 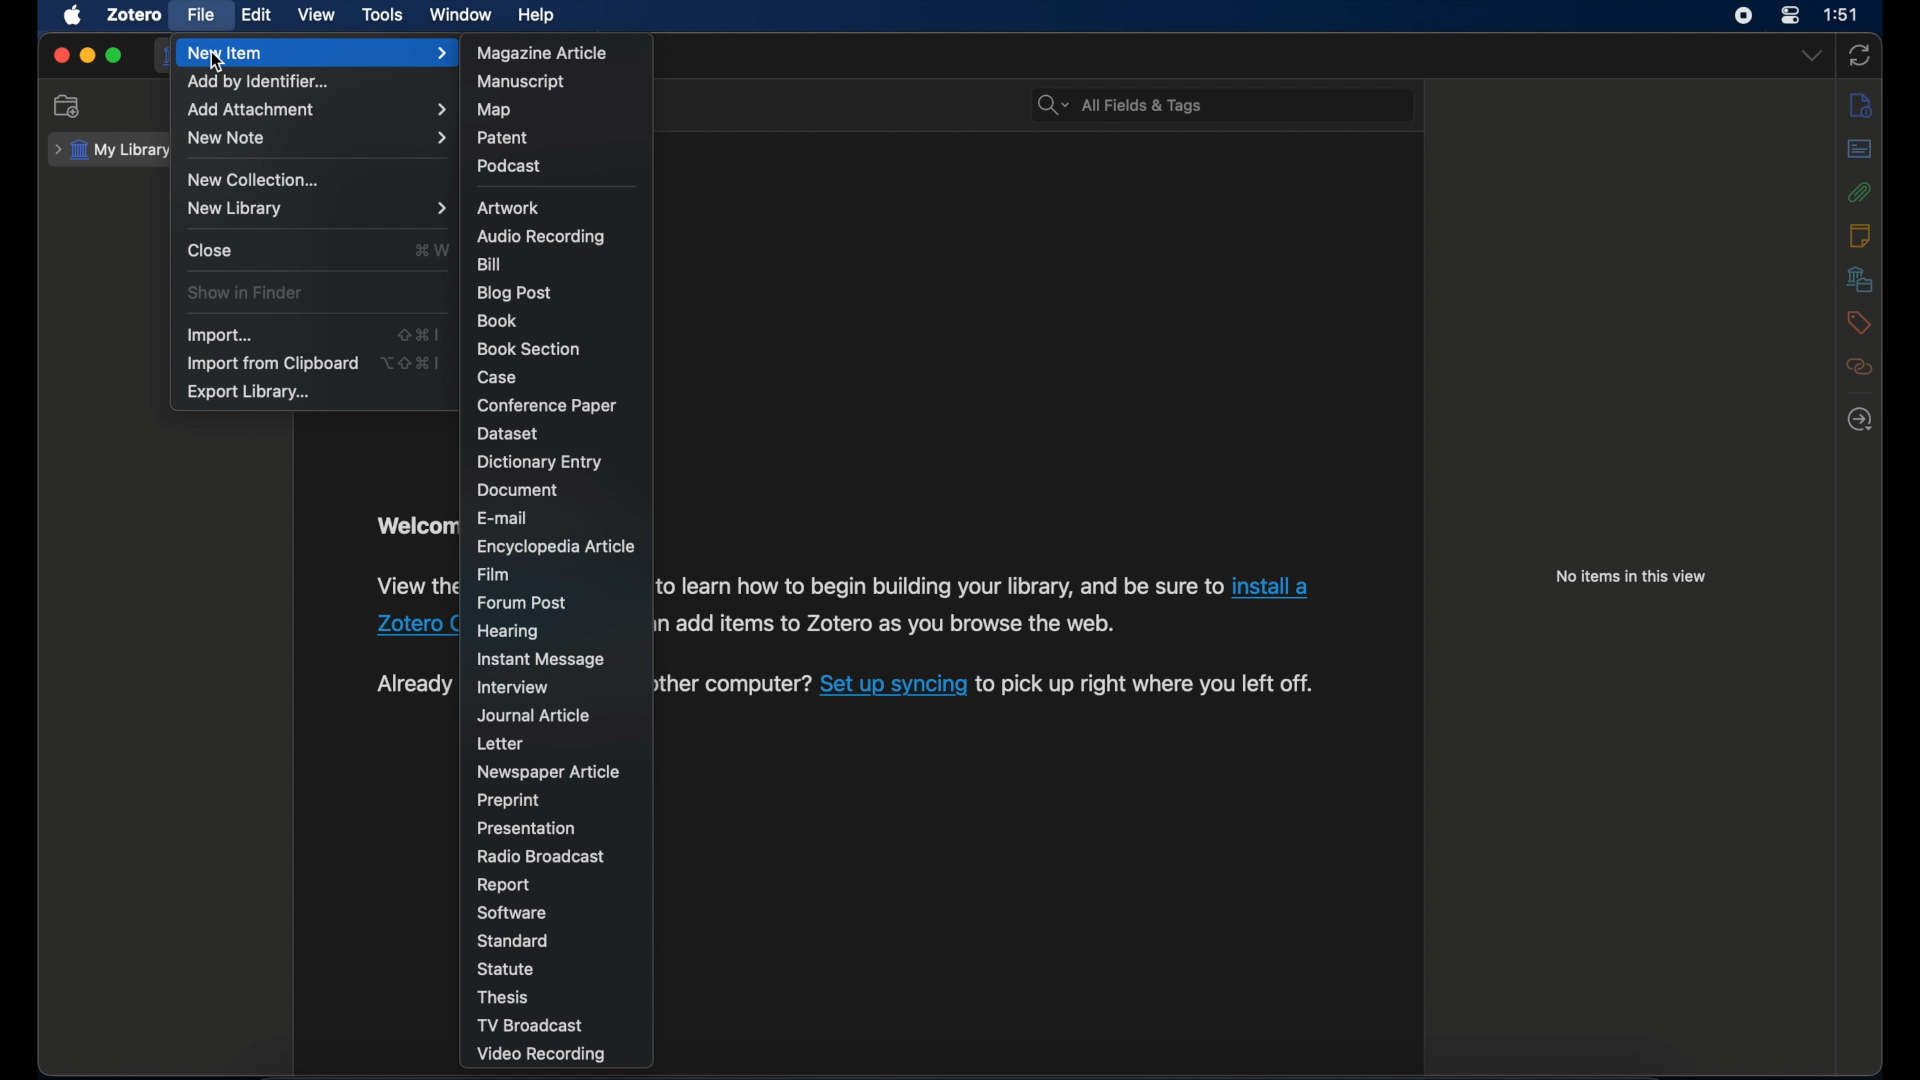 I want to click on encyclopedia article, so click(x=554, y=547).